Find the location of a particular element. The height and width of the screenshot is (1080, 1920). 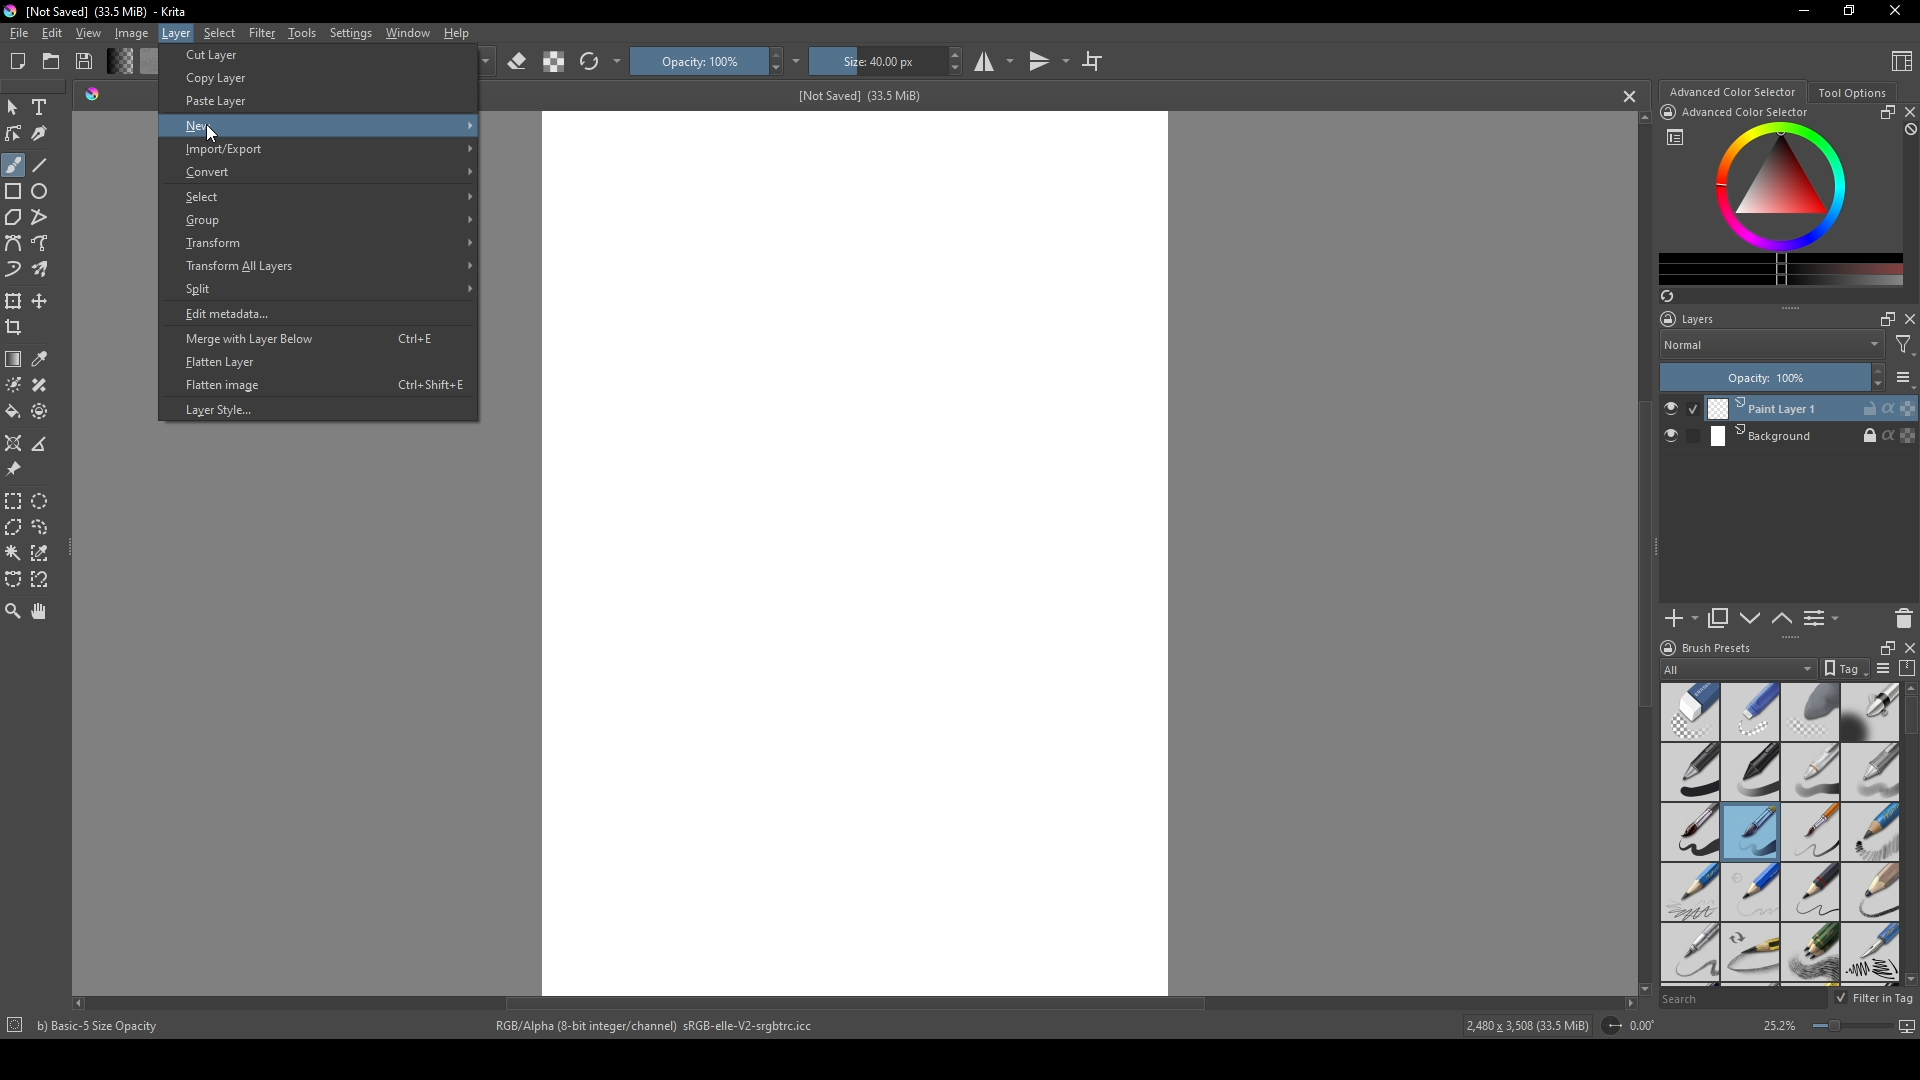

pencils is located at coordinates (1809, 954).